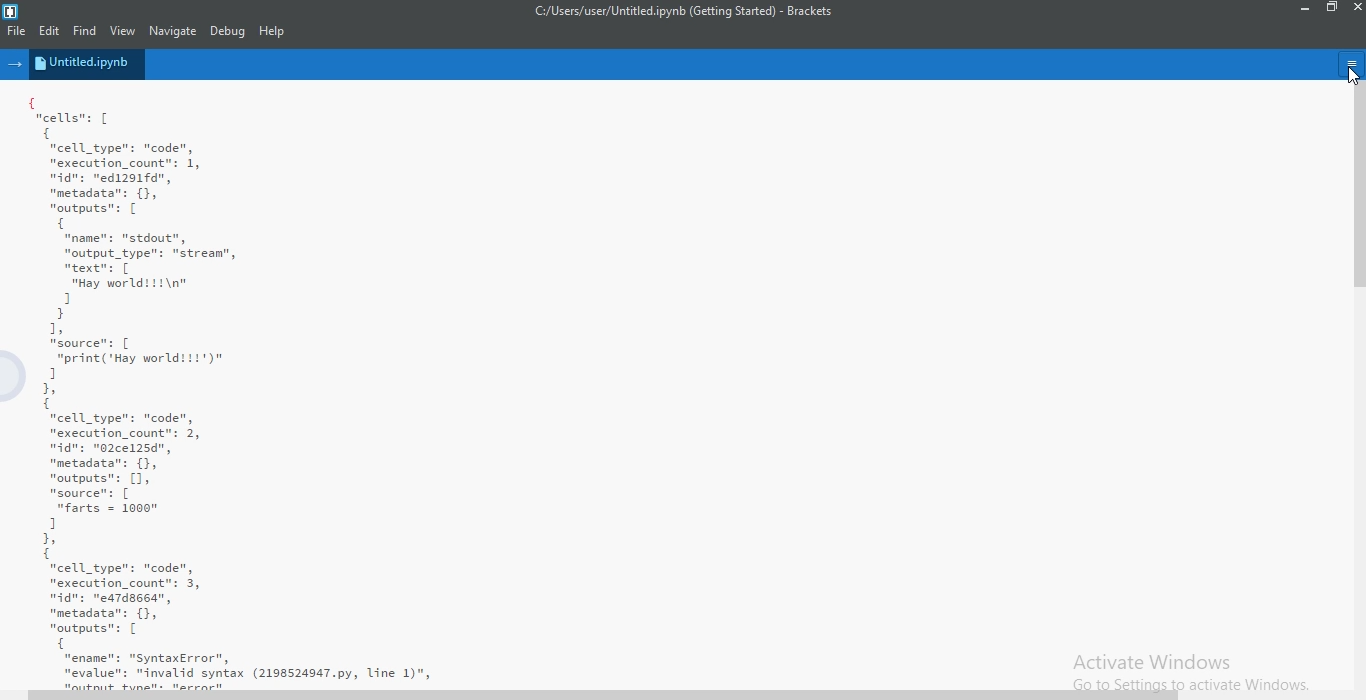 The height and width of the screenshot is (700, 1366). What do you see at coordinates (11, 8) in the screenshot?
I see `logo` at bounding box center [11, 8].